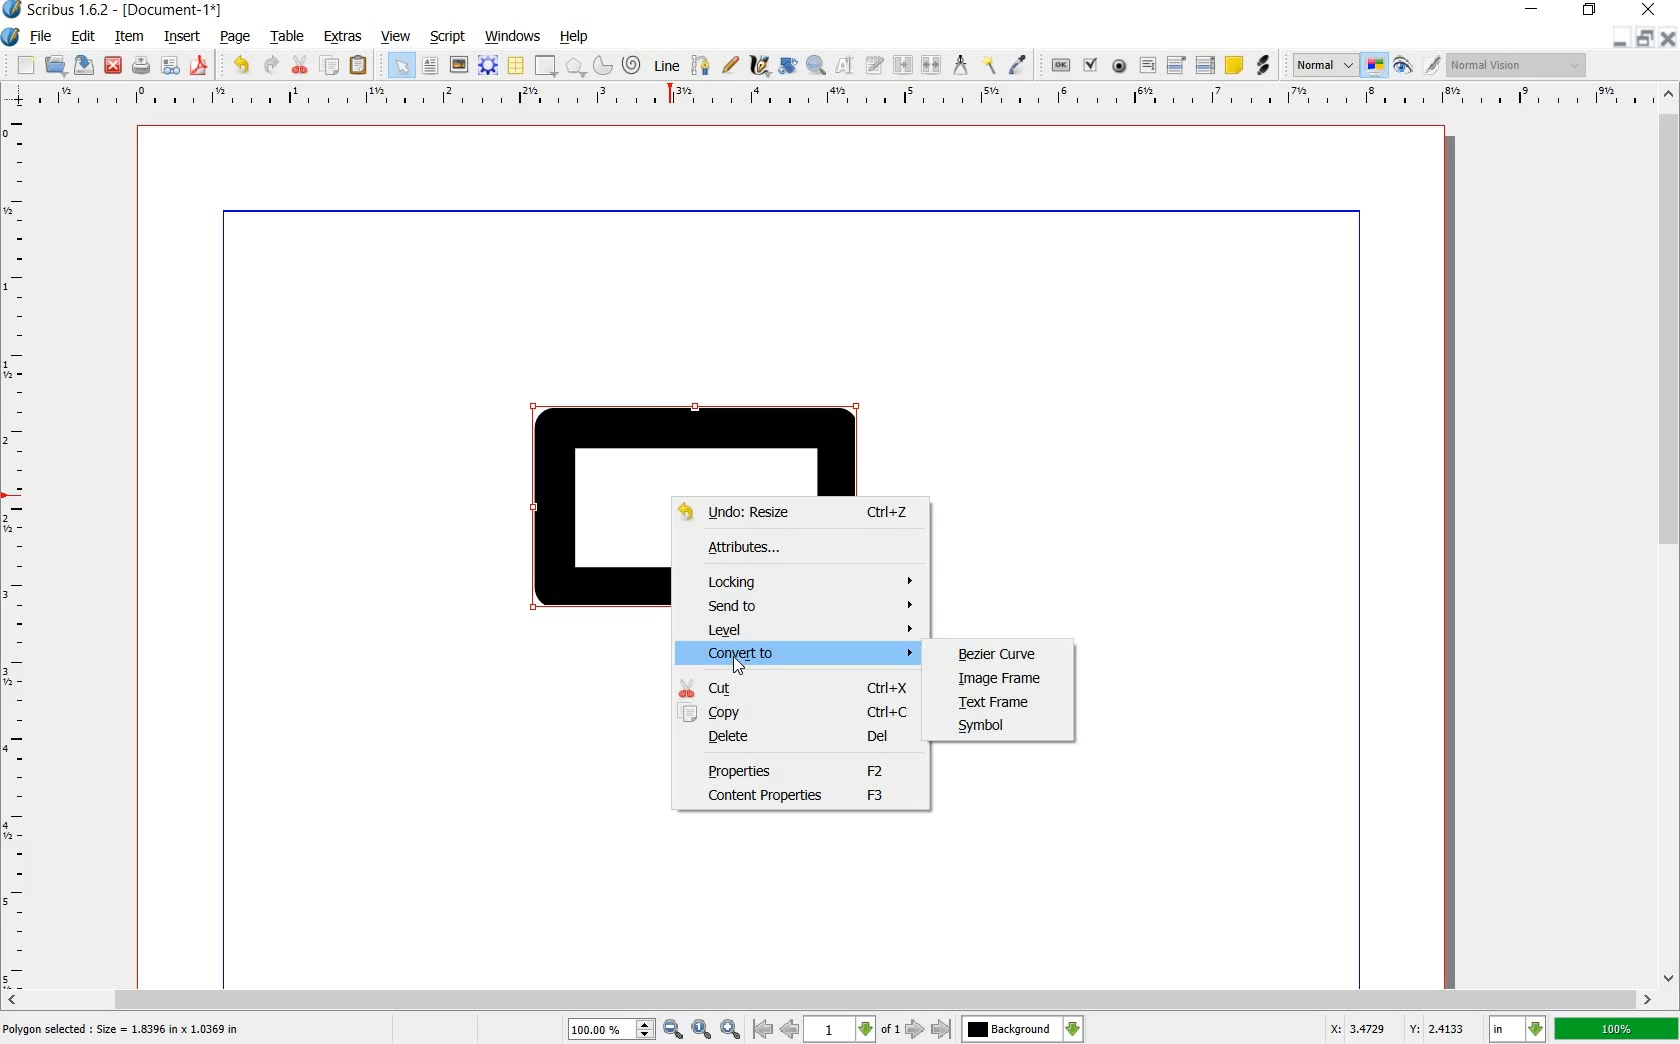 This screenshot has width=1680, height=1044. Describe the element at coordinates (1533, 10) in the screenshot. I see `minimize` at that location.